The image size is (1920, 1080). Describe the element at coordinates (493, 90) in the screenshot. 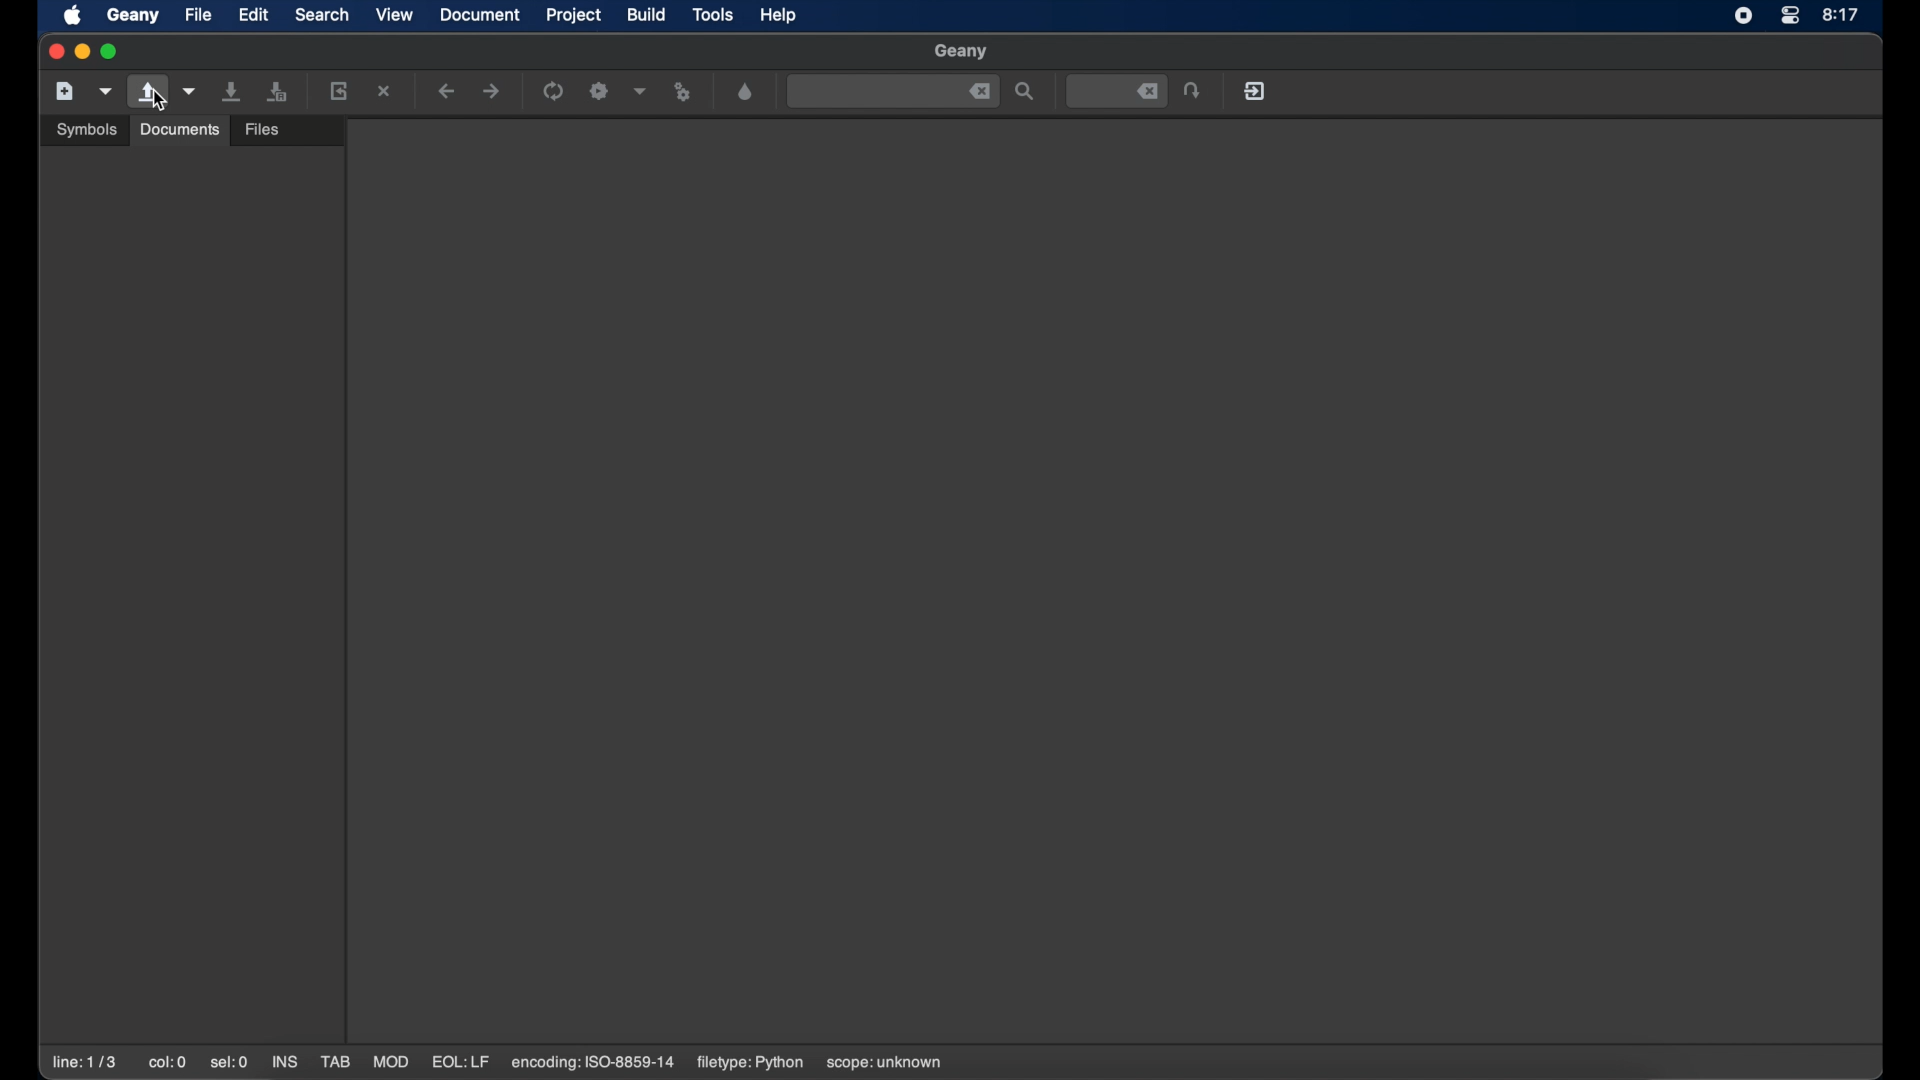

I see `navigate forward a location` at that location.